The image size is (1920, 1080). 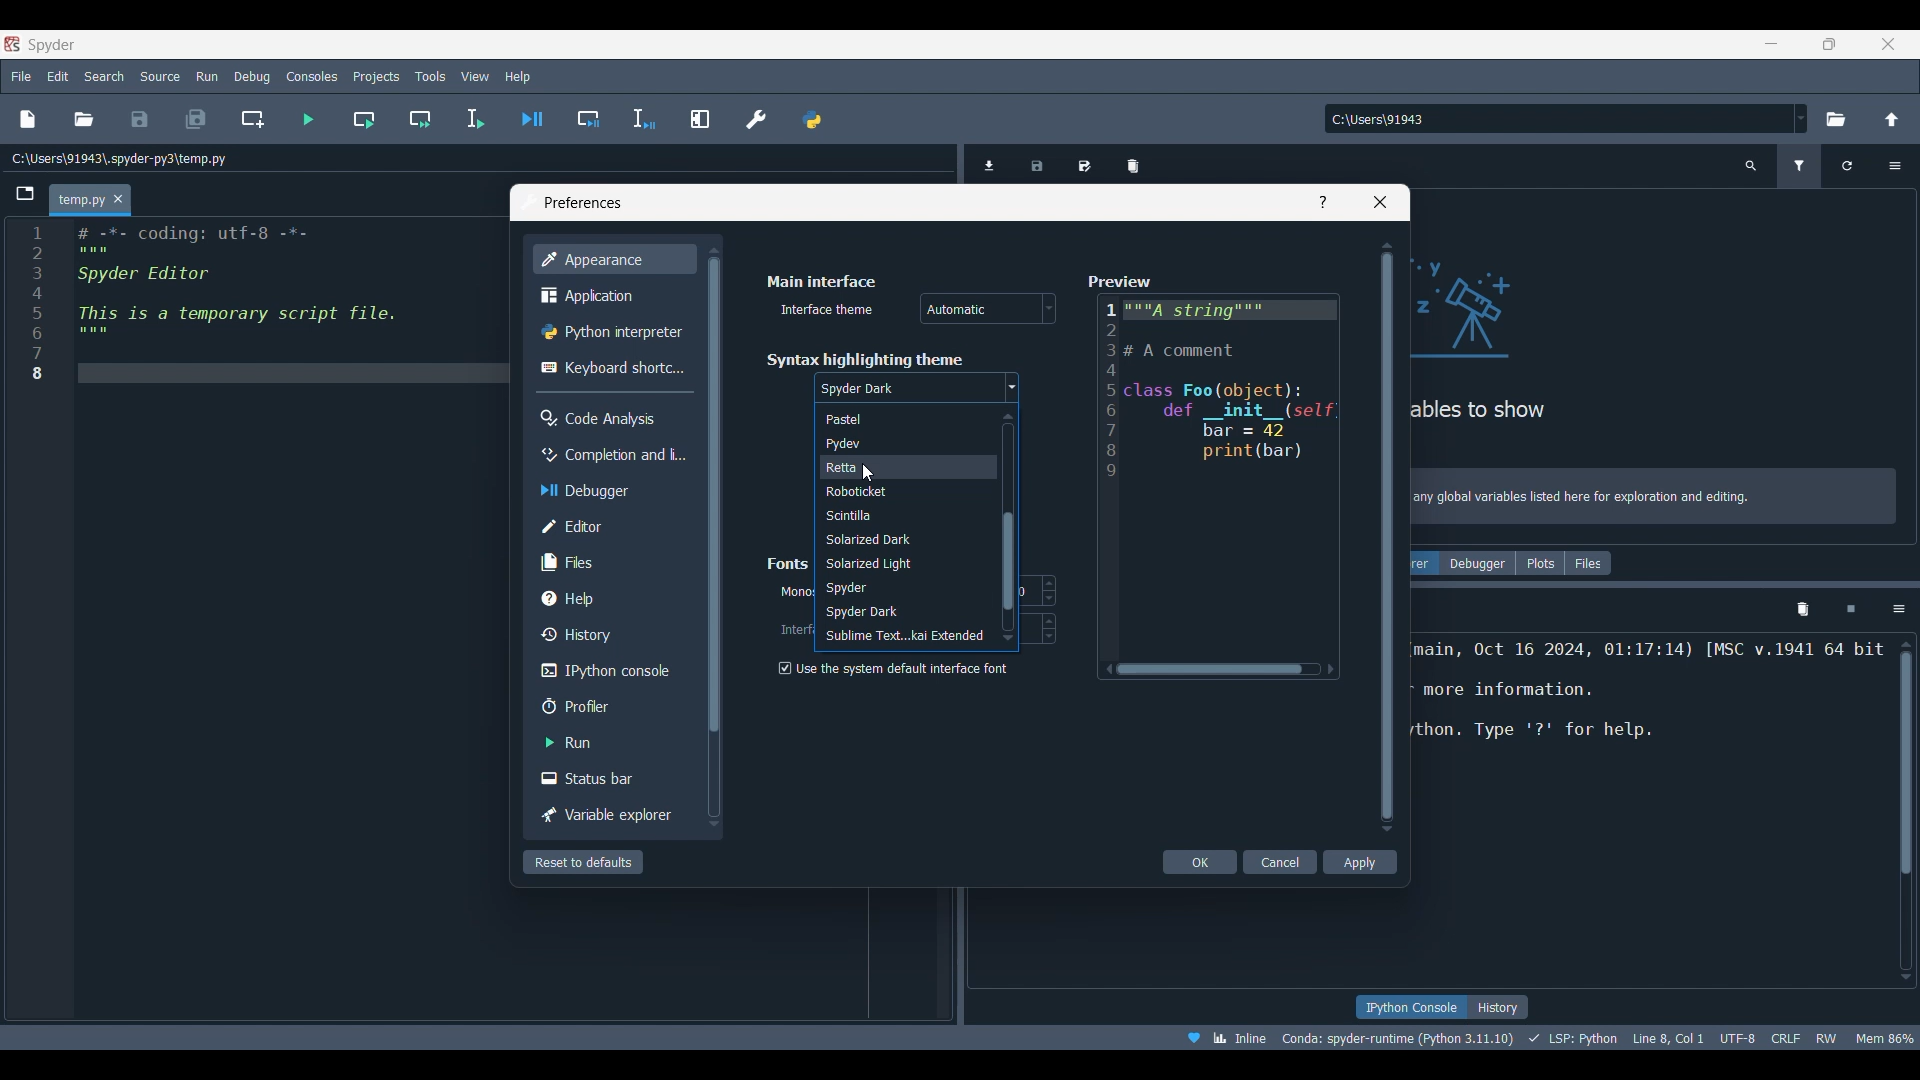 What do you see at coordinates (1834, 119) in the screenshot?
I see `Browse a working directory` at bounding box center [1834, 119].